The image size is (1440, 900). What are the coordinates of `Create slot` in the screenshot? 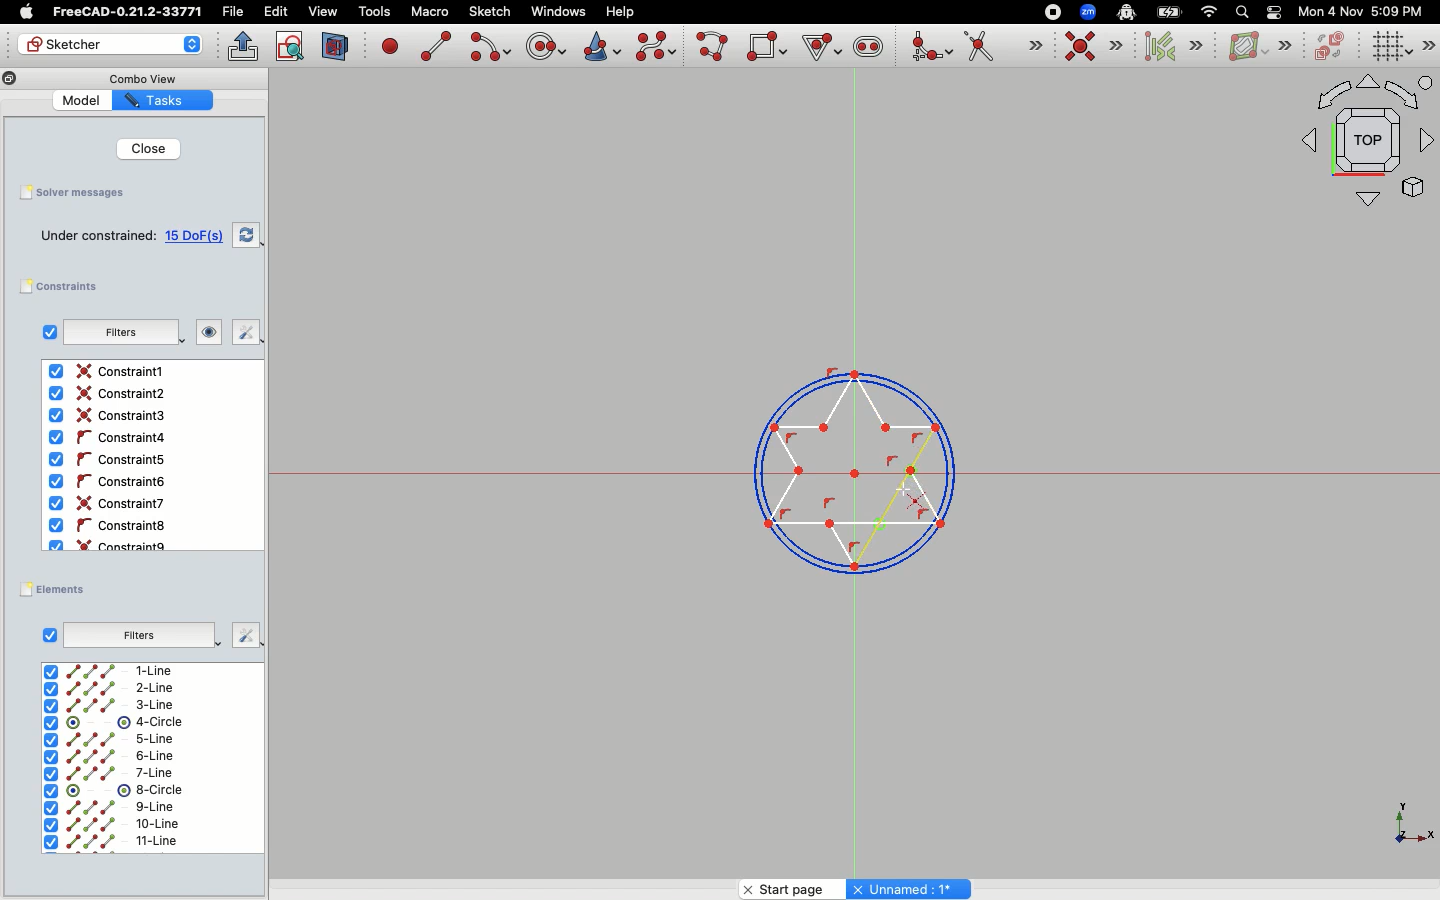 It's located at (867, 49).